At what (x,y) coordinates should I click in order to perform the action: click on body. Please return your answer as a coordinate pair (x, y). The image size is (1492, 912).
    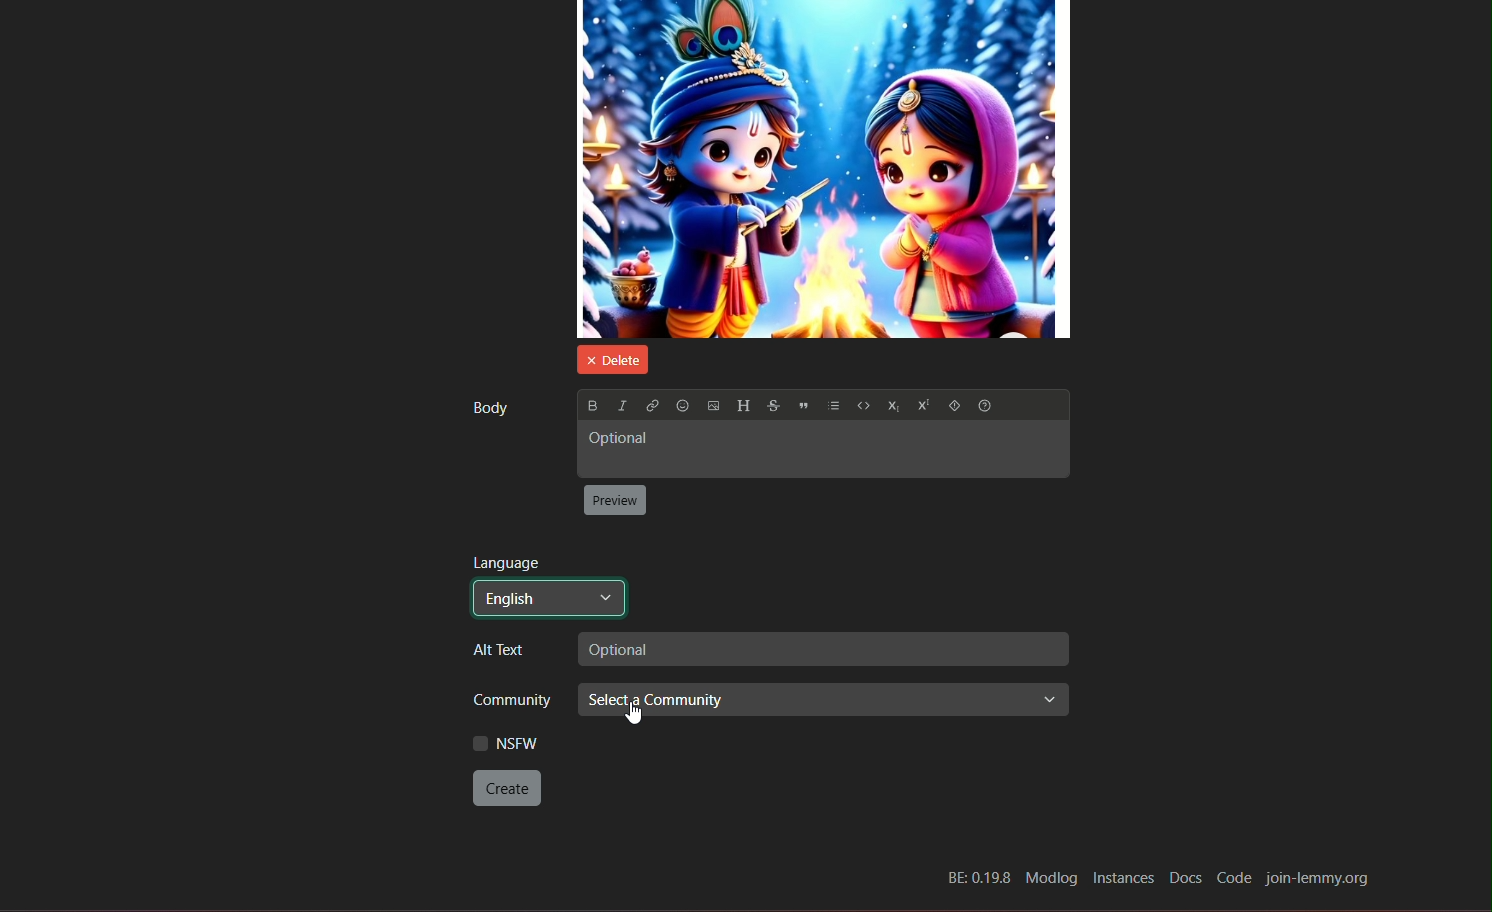
    Looking at the image, I should click on (488, 407).